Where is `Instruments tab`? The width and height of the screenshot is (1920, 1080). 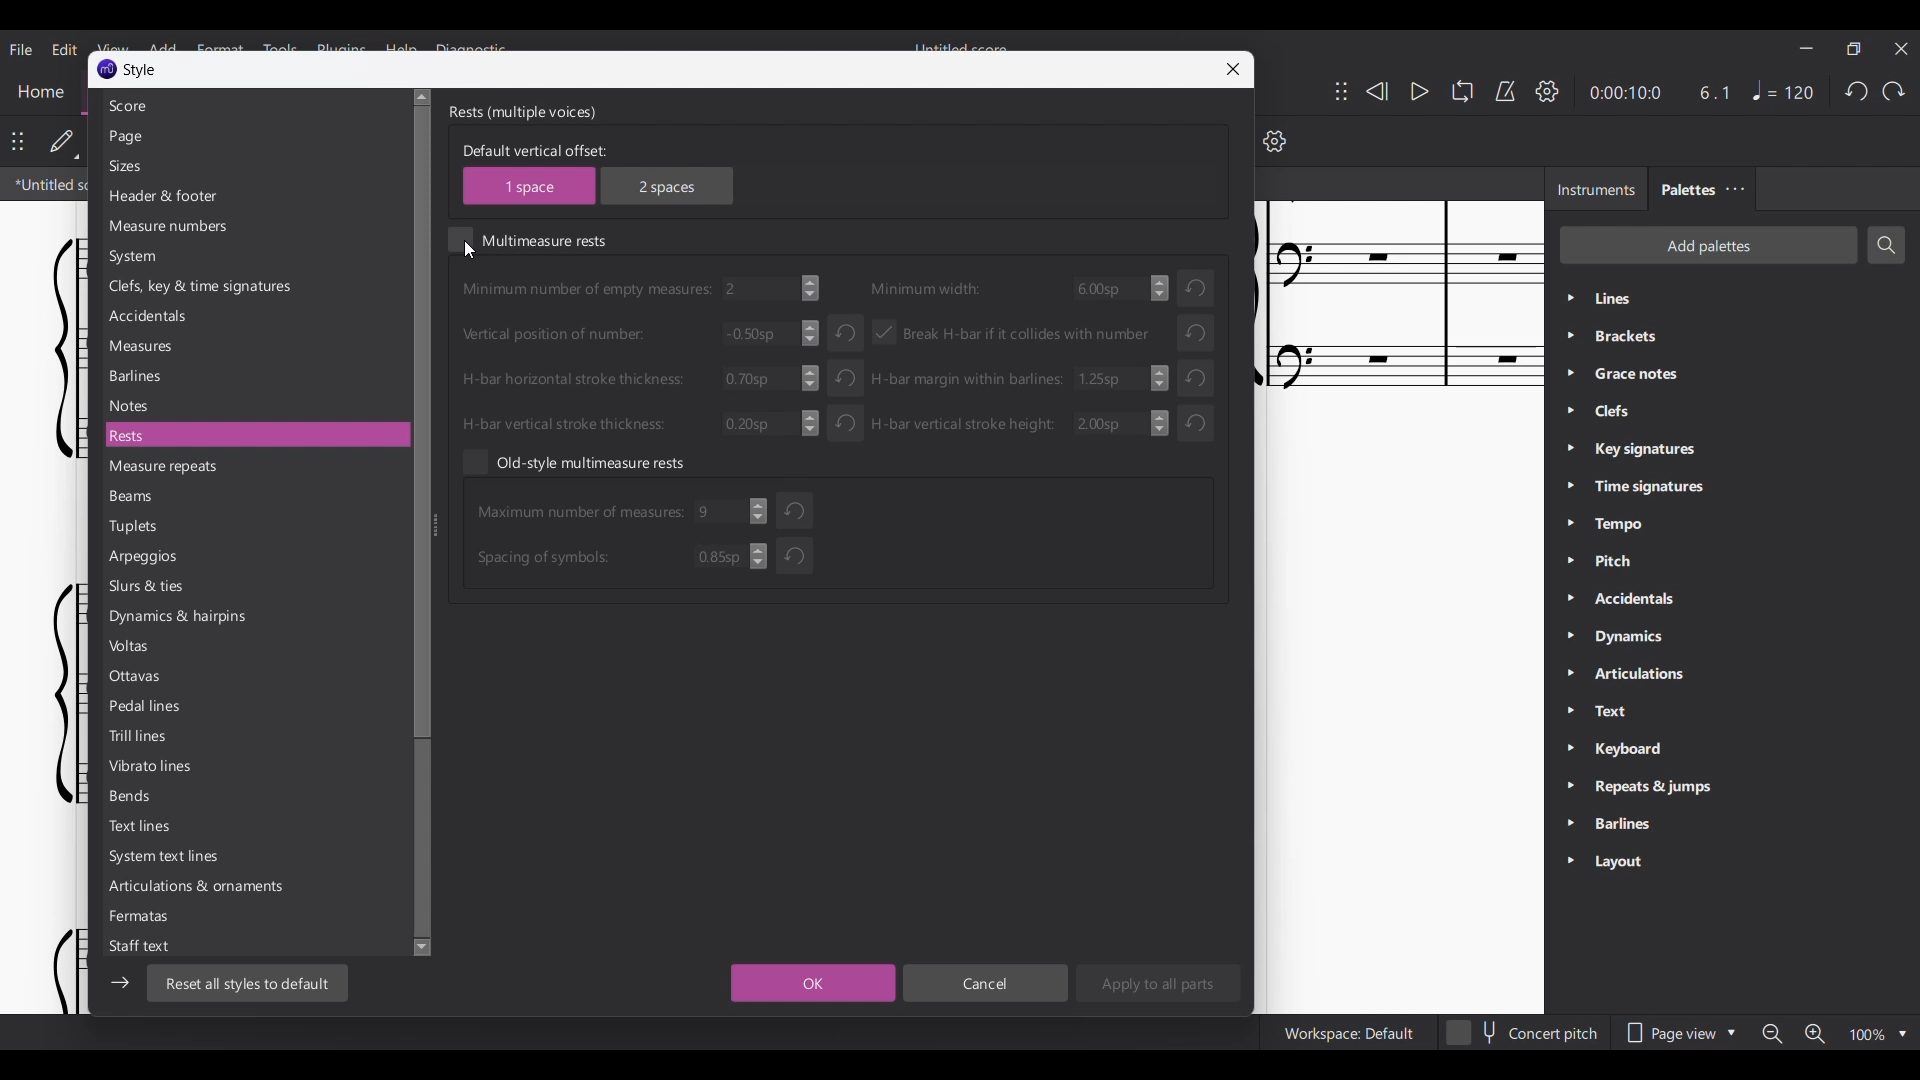
Instruments tab is located at coordinates (1595, 189).